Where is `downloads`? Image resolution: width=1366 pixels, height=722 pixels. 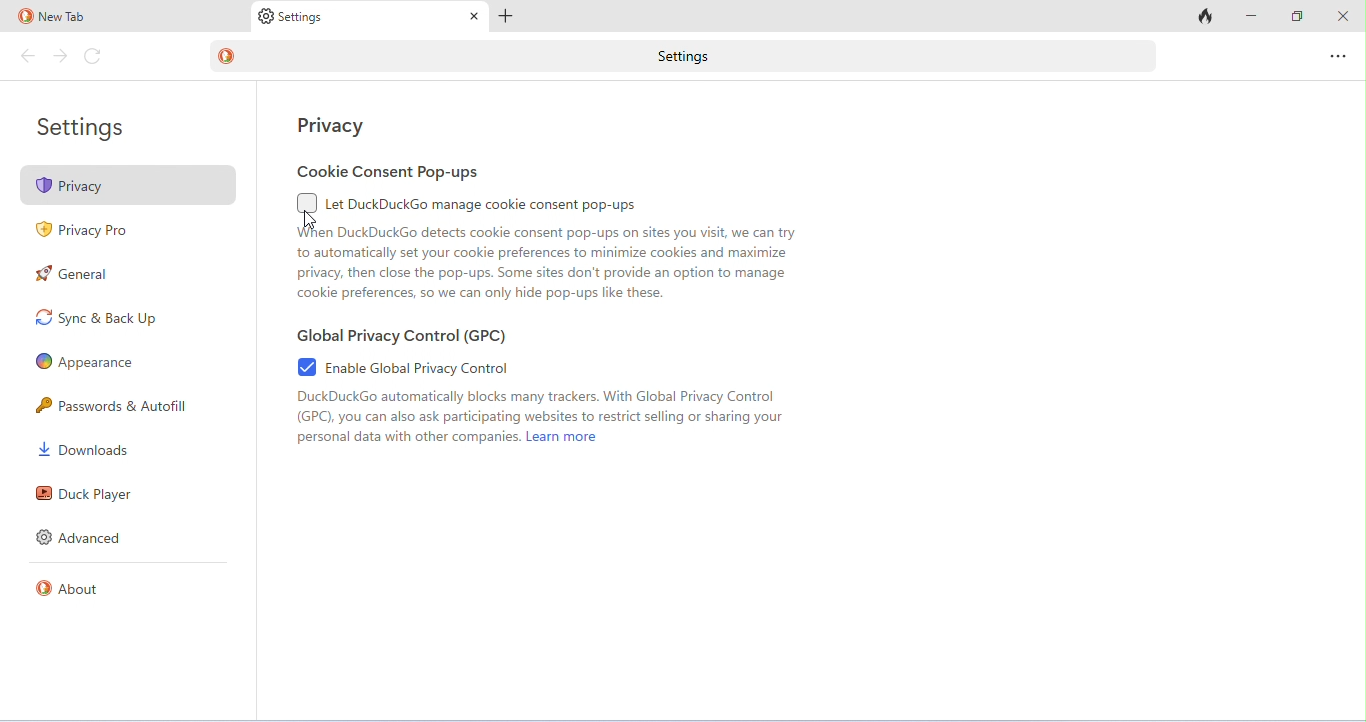 downloads is located at coordinates (84, 449).